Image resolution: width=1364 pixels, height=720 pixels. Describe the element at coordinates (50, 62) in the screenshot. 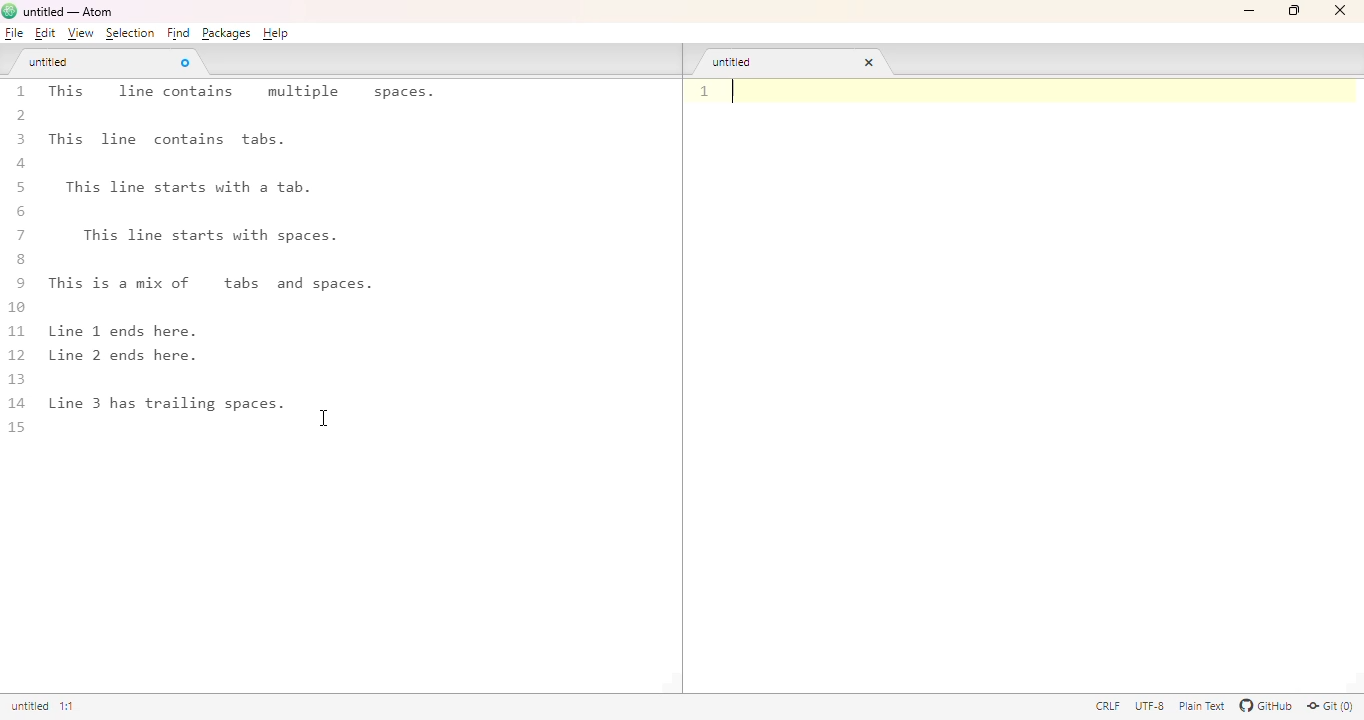

I see `untitled tab` at that location.